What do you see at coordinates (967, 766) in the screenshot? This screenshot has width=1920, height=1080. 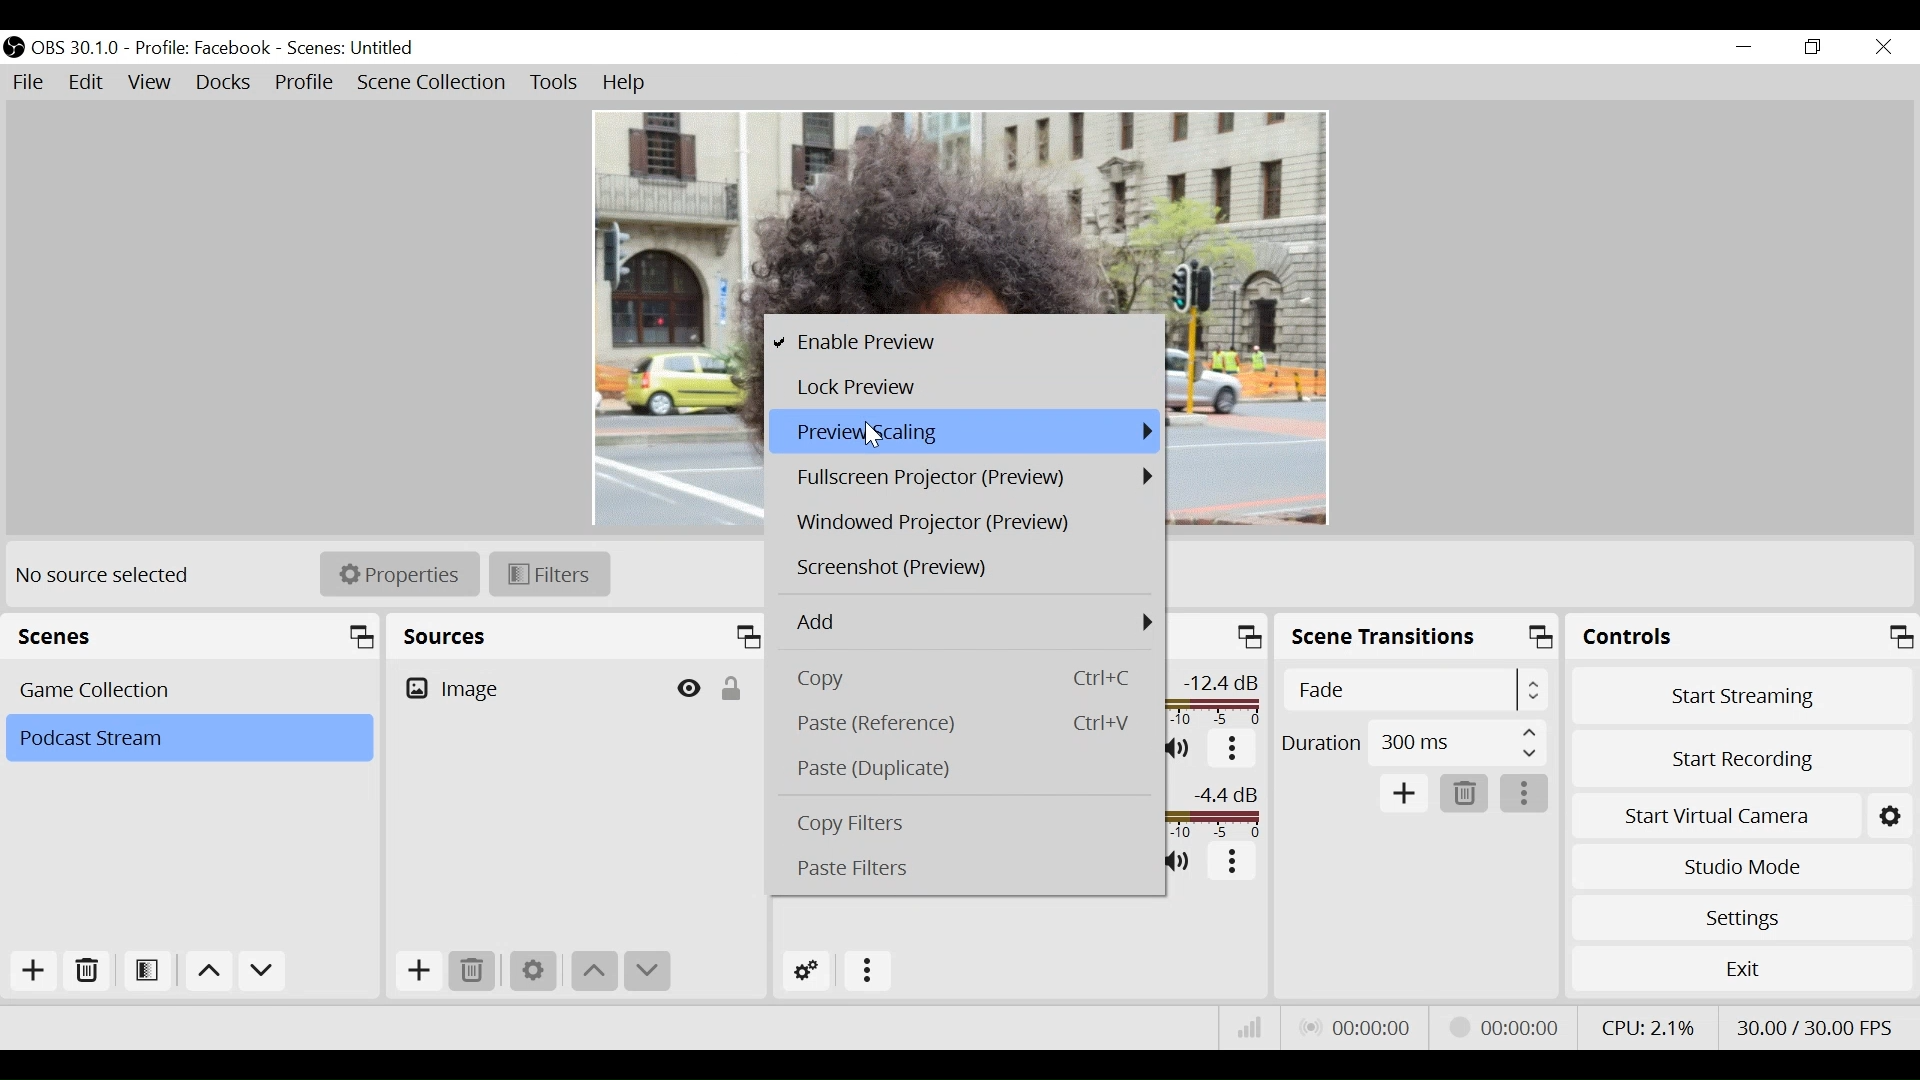 I see `Paste (Duplicate)` at bounding box center [967, 766].